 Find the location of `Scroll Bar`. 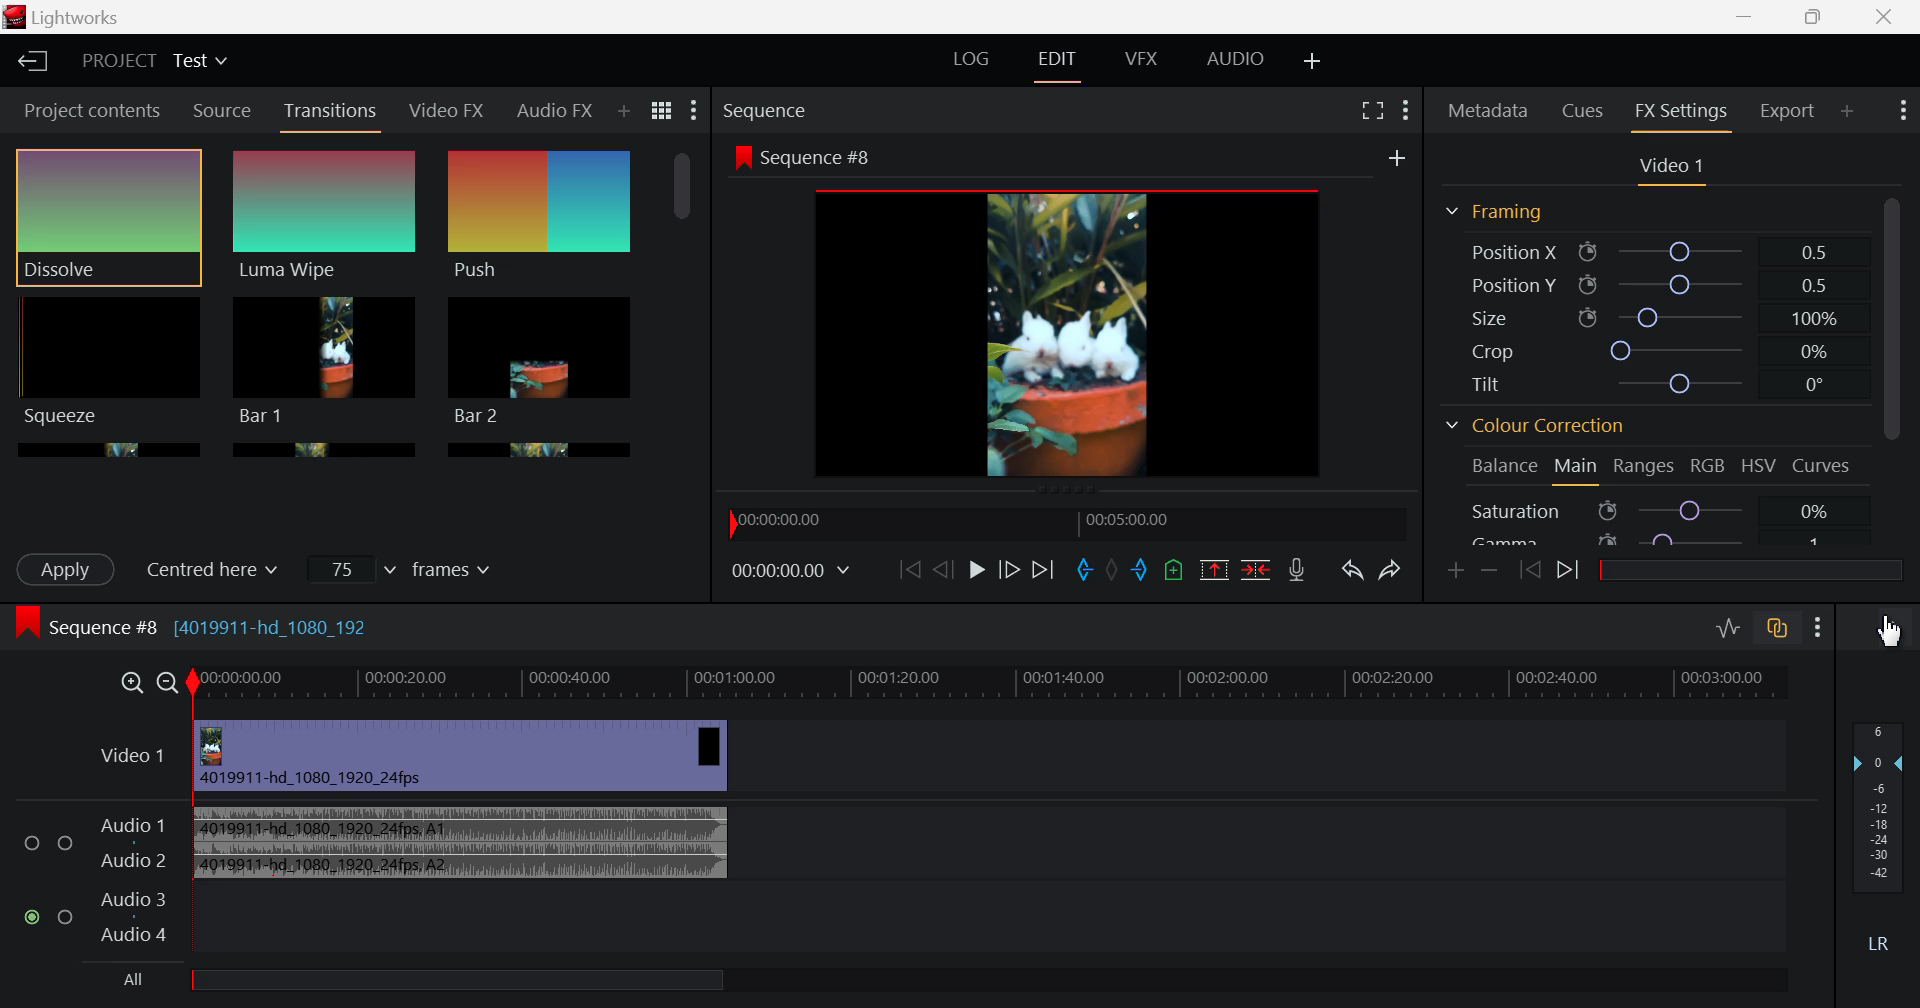

Scroll Bar is located at coordinates (682, 294).